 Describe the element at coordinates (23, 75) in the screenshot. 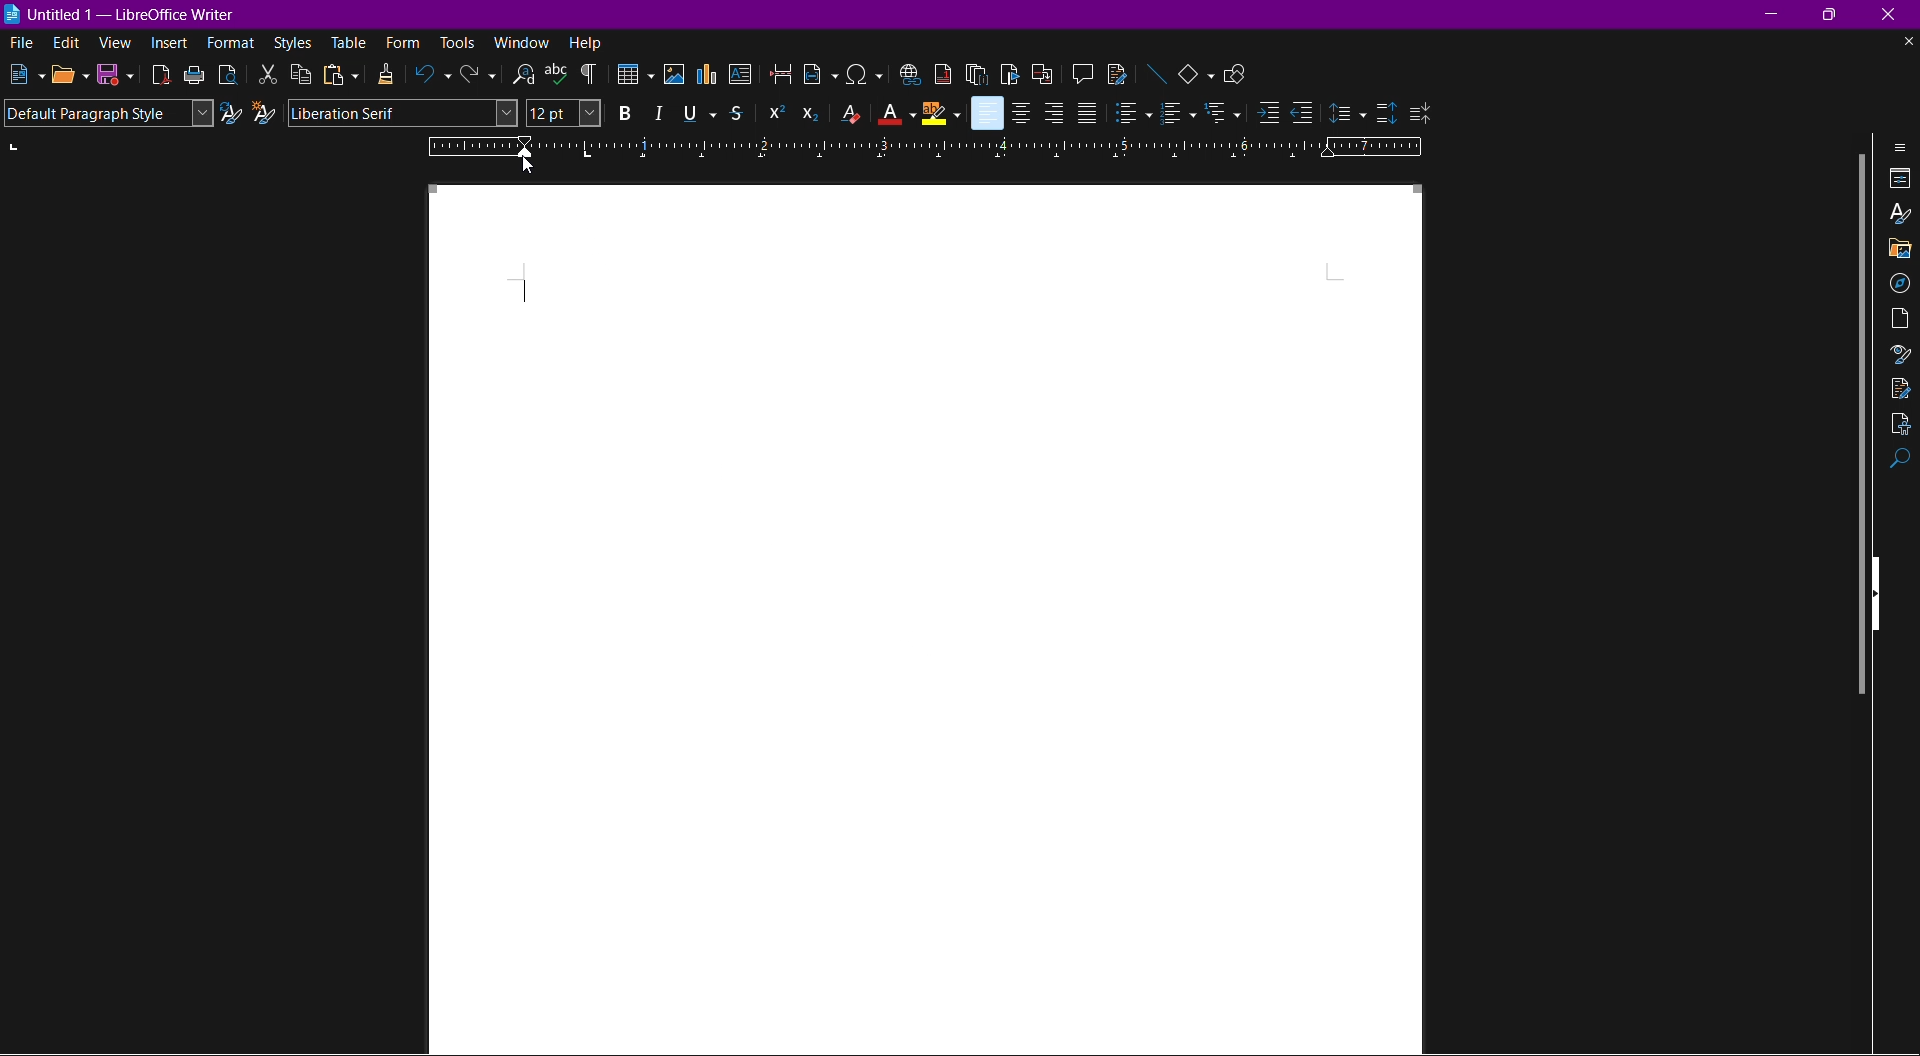

I see `New` at that location.